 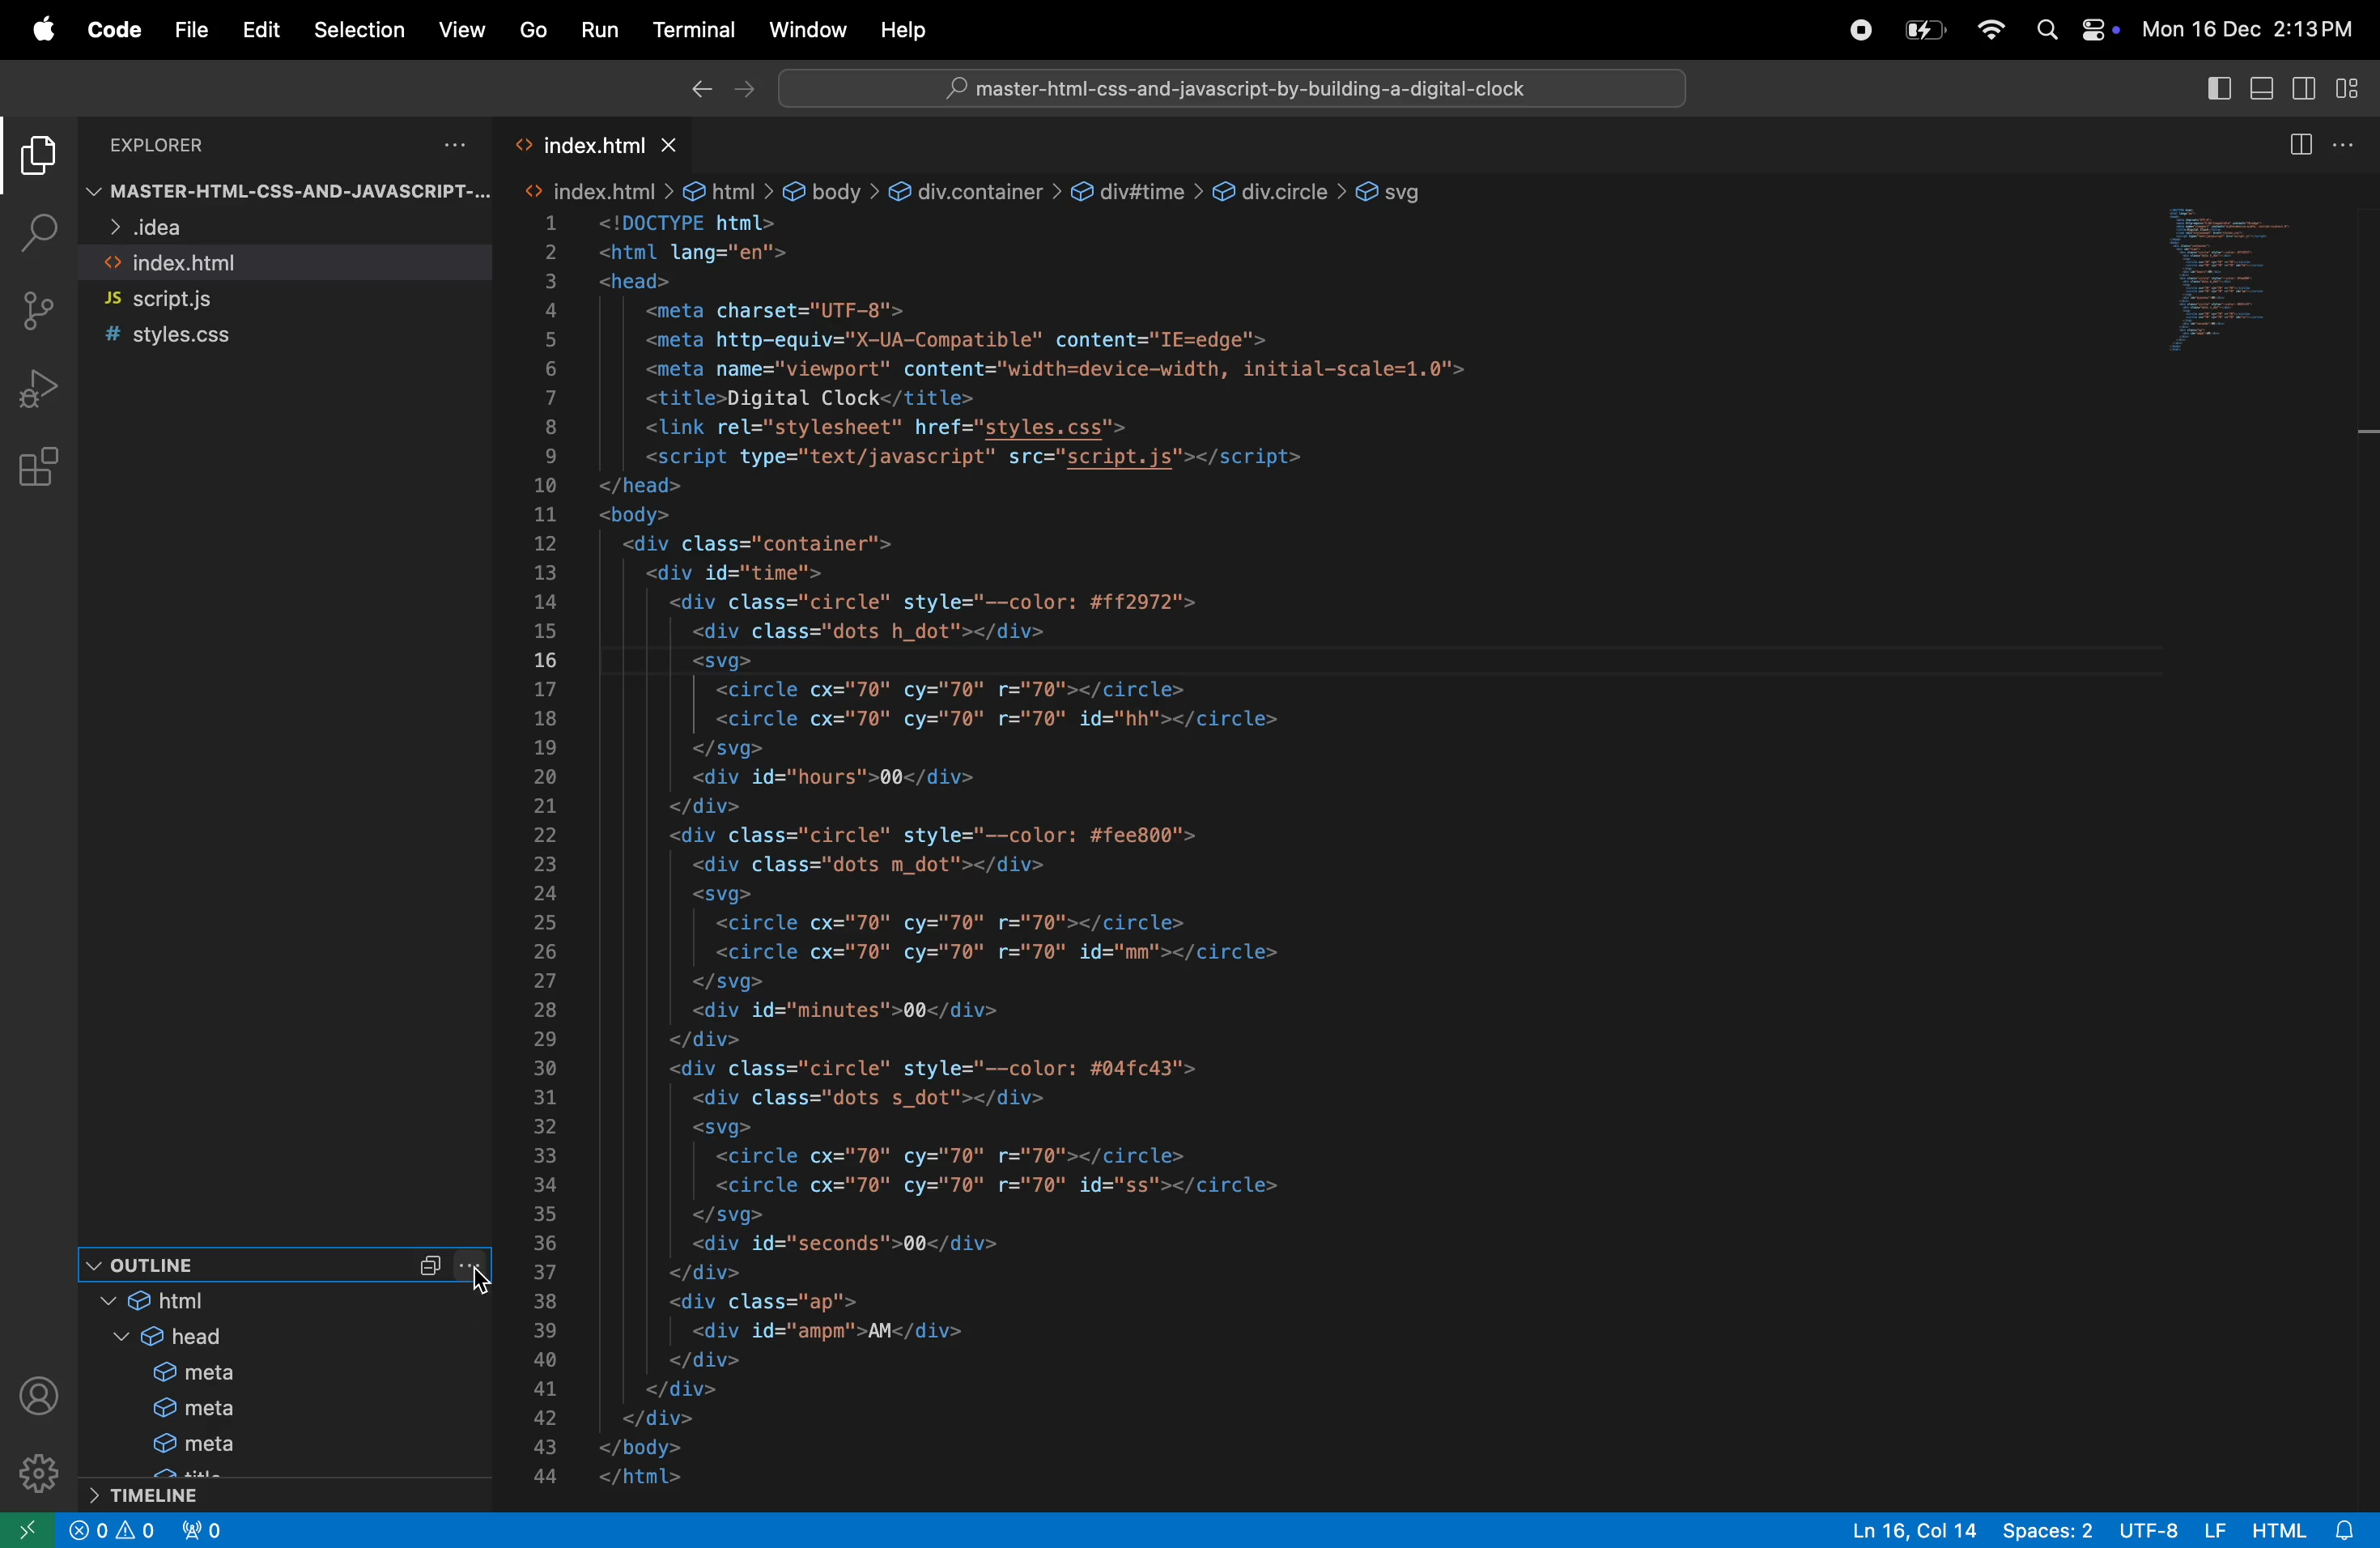 What do you see at coordinates (2050, 1530) in the screenshot?
I see `spaces 2` at bounding box center [2050, 1530].